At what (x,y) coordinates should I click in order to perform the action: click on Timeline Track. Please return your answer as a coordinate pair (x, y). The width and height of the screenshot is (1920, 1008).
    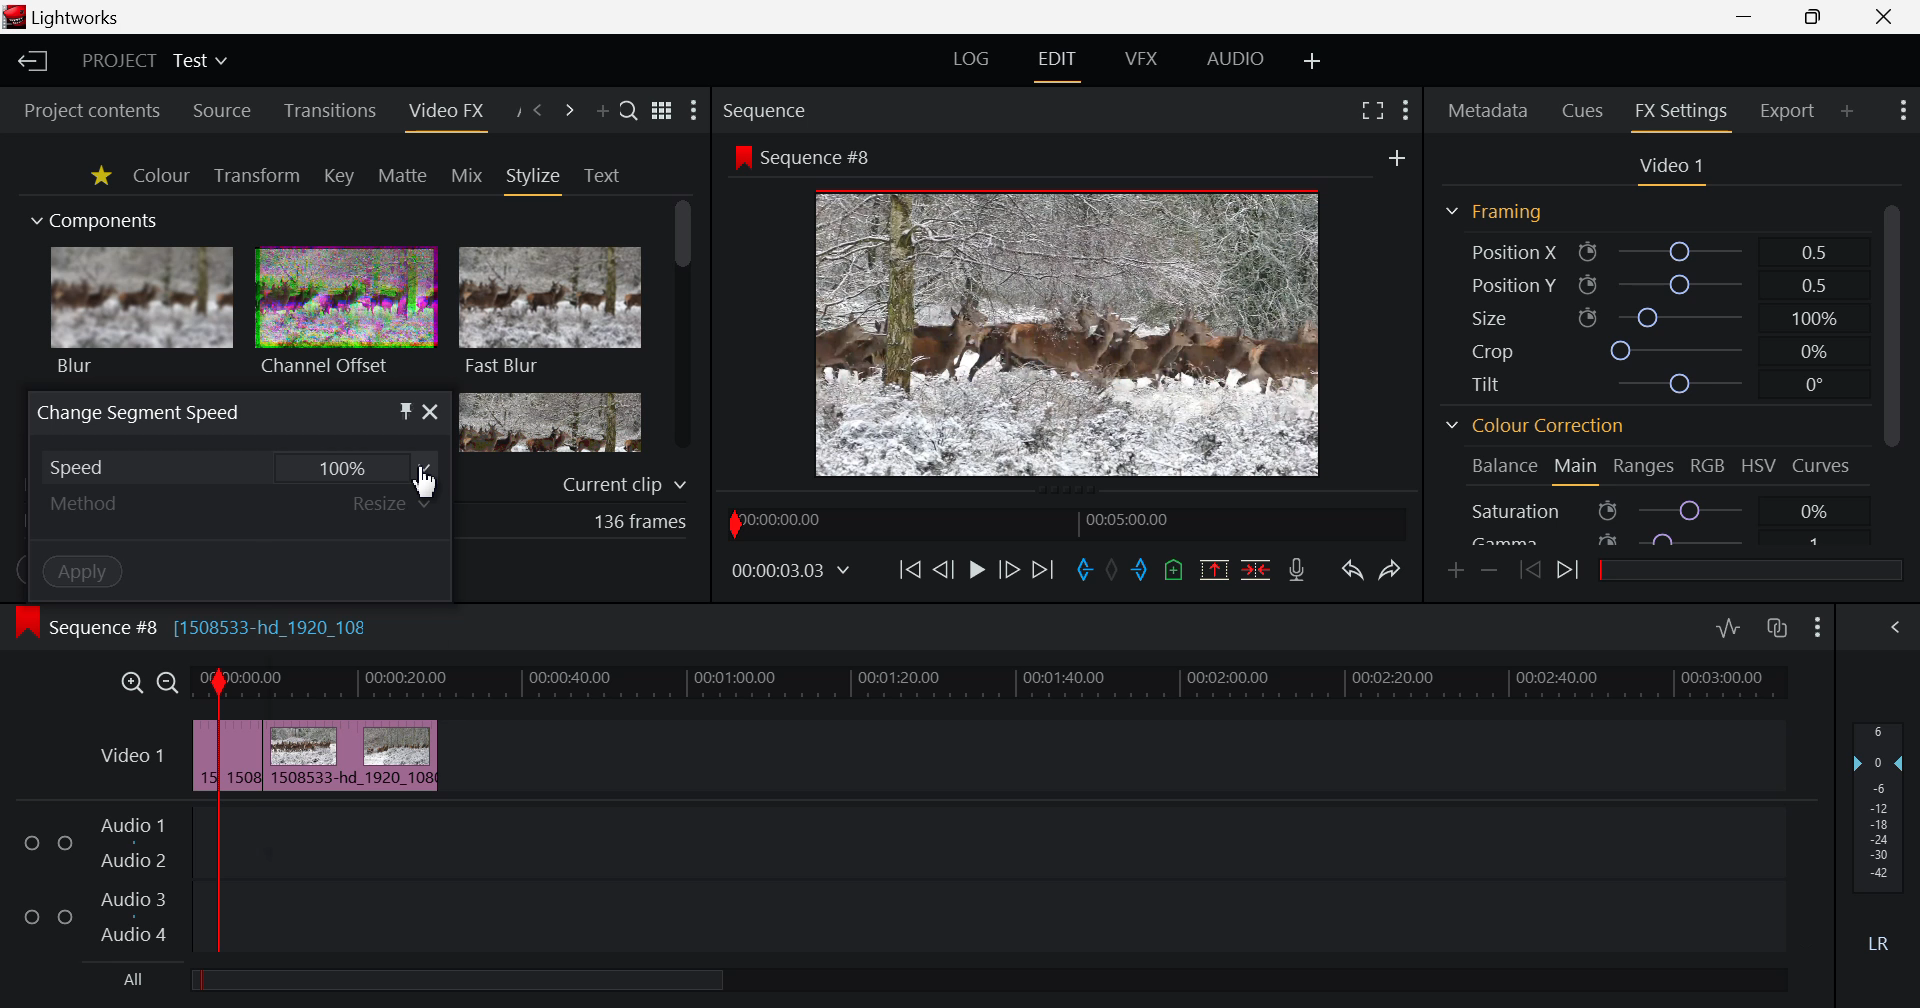
    Looking at the image, I should click on (995, 685).